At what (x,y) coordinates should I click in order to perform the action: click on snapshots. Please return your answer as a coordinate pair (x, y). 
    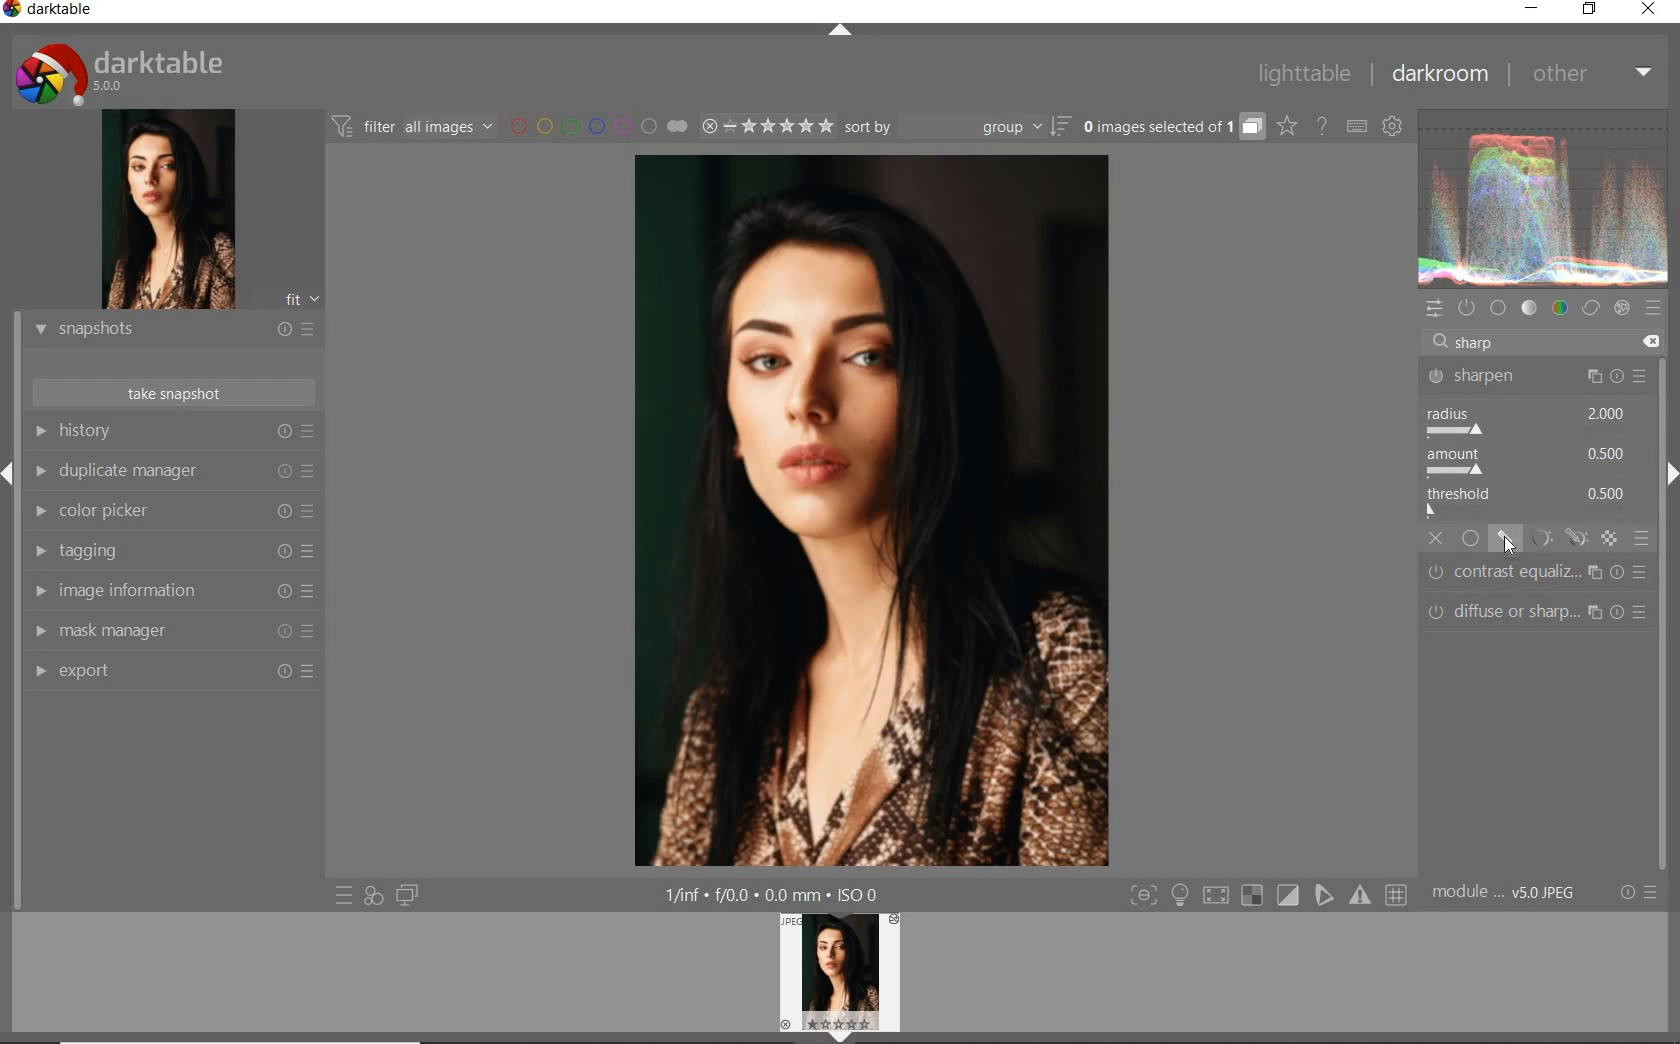
    Looking at the image, I should click on (171, 330).